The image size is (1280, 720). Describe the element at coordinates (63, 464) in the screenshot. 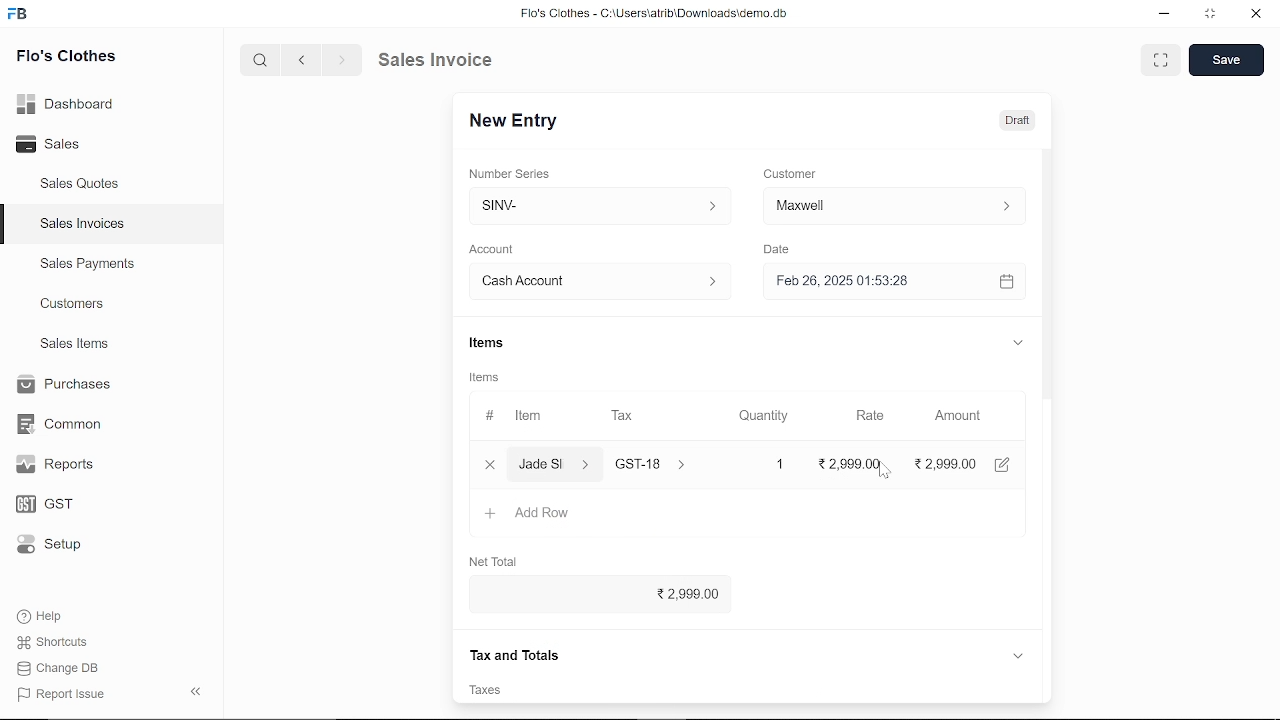

I see `Reports.` at that location.